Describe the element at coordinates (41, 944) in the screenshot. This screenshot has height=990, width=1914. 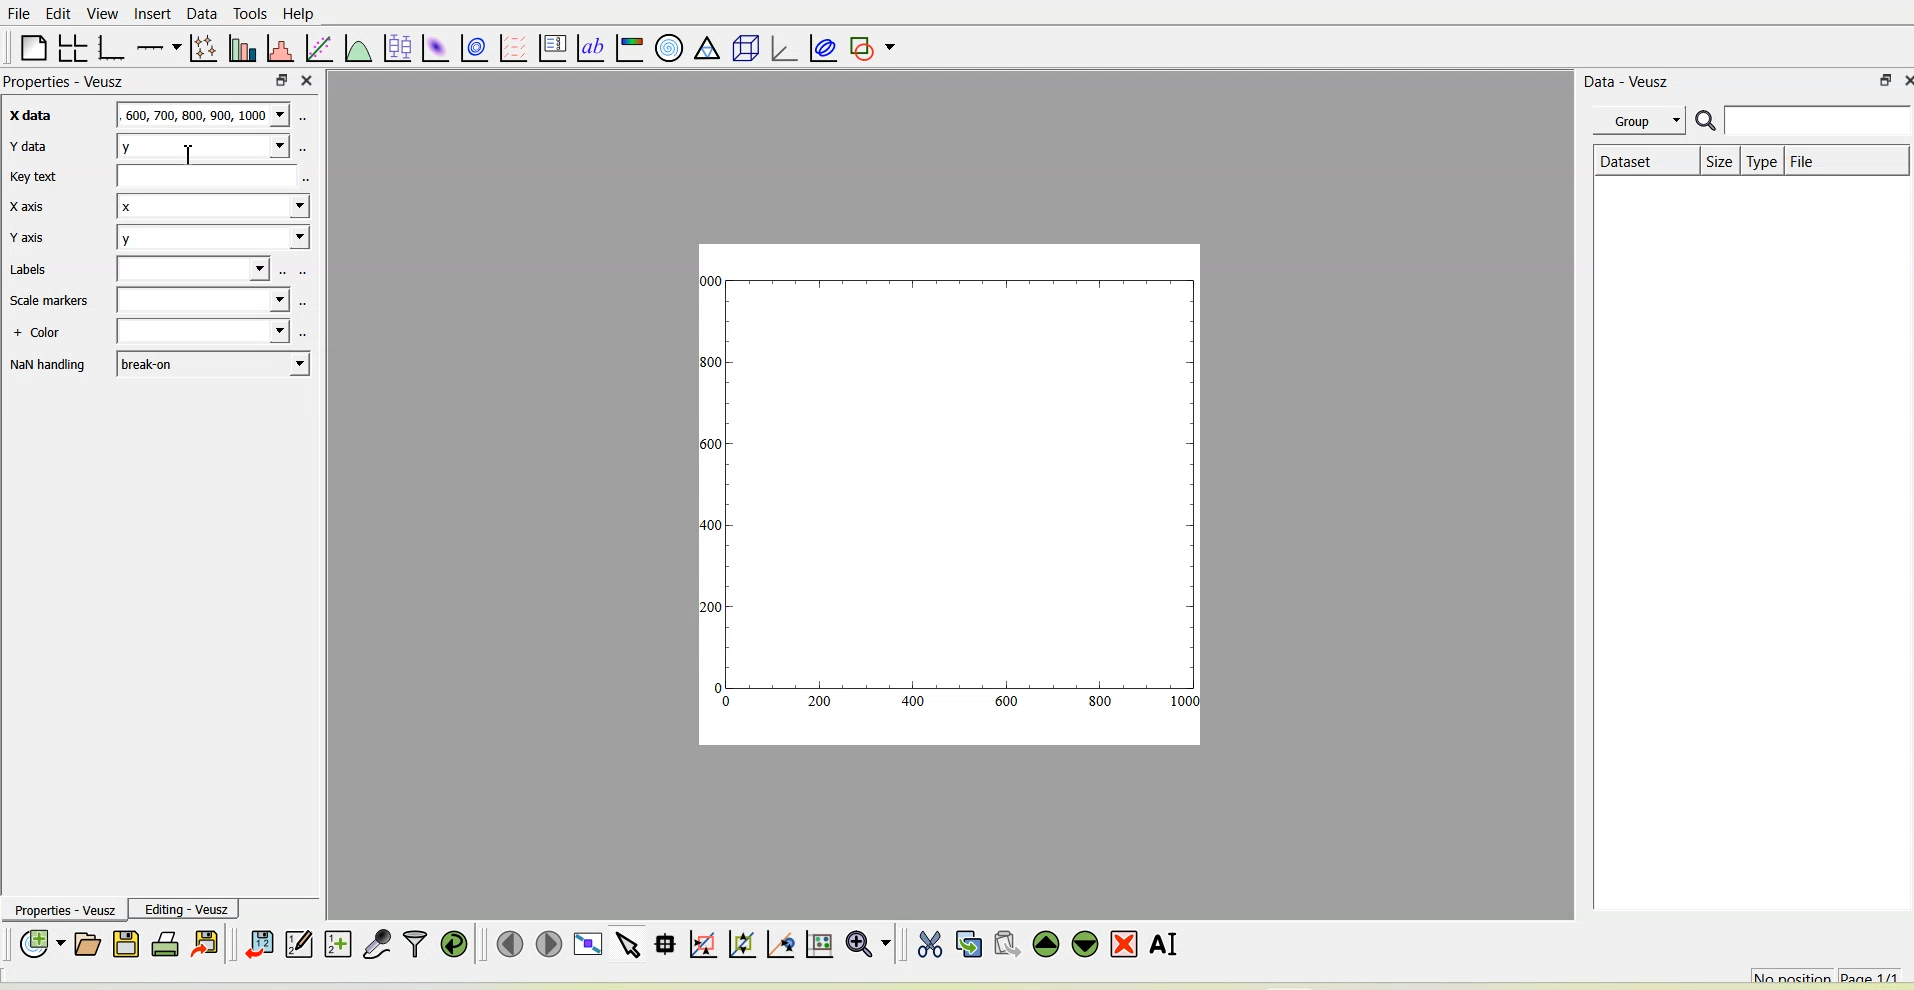
I see `New document` at that location.